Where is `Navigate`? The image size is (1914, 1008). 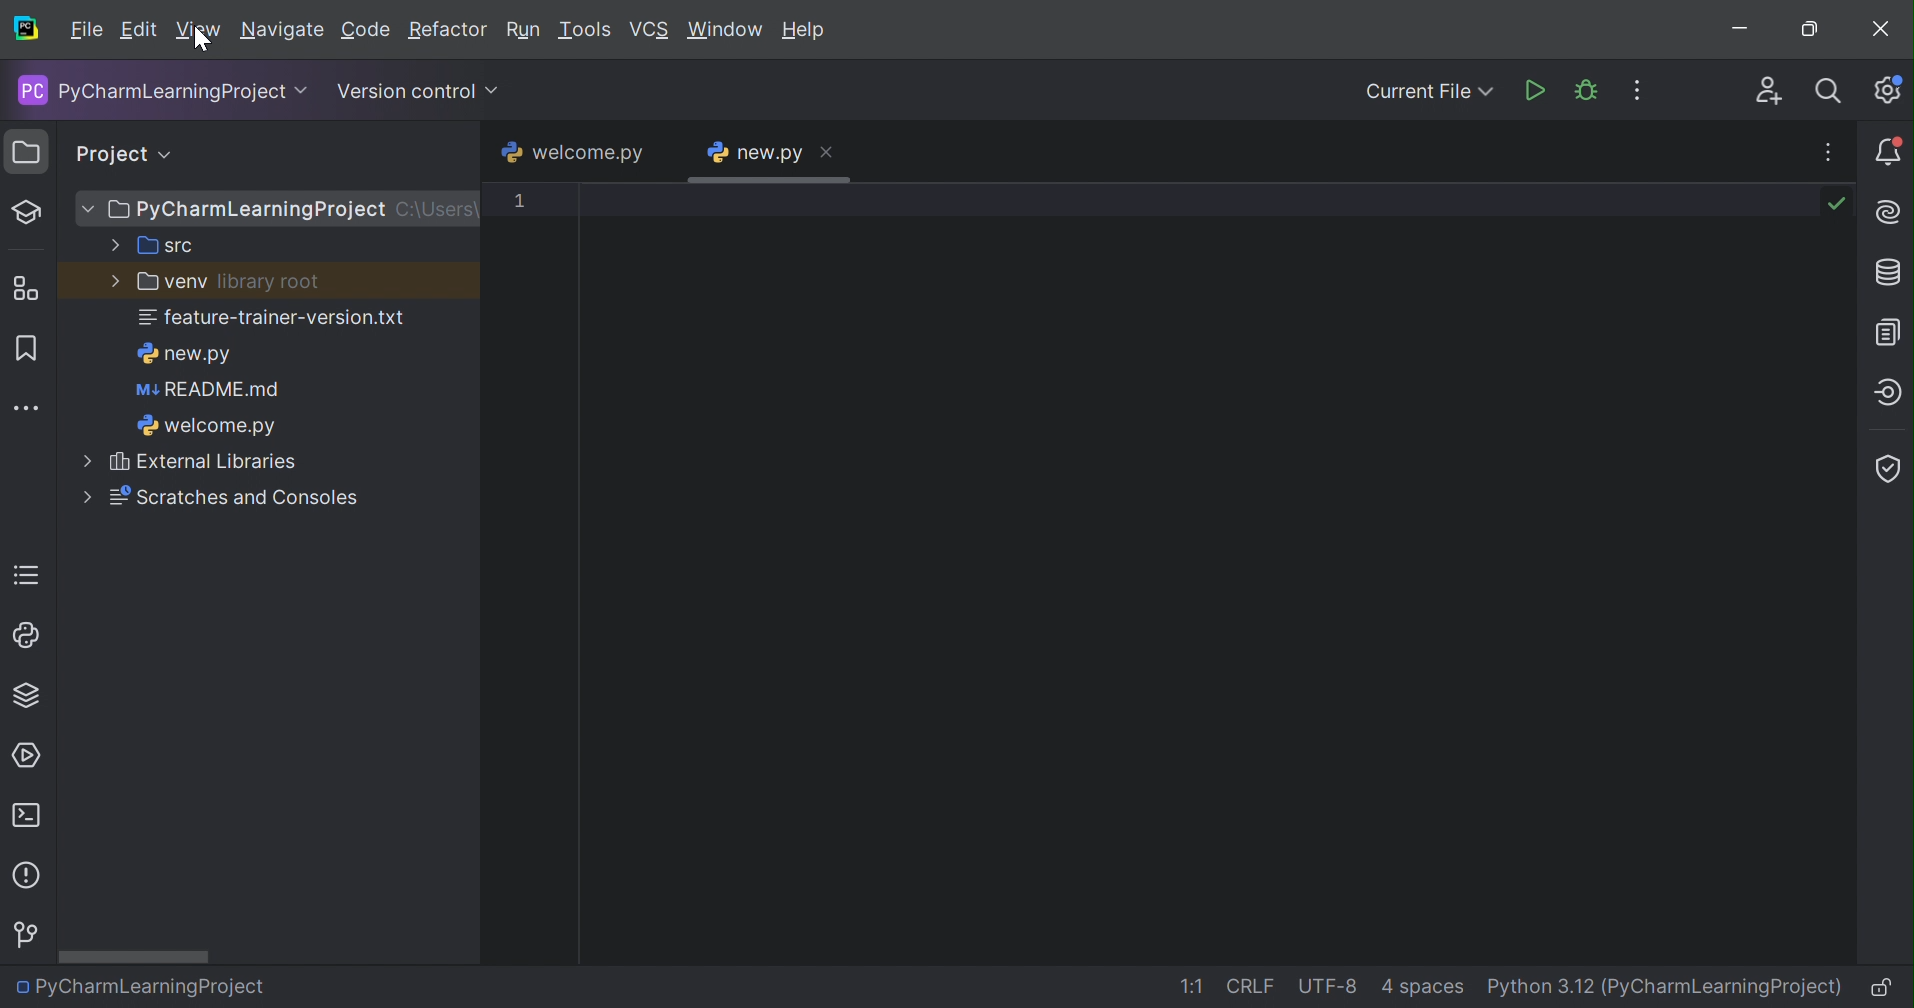 Navigate is located at coordinates (282, 32).